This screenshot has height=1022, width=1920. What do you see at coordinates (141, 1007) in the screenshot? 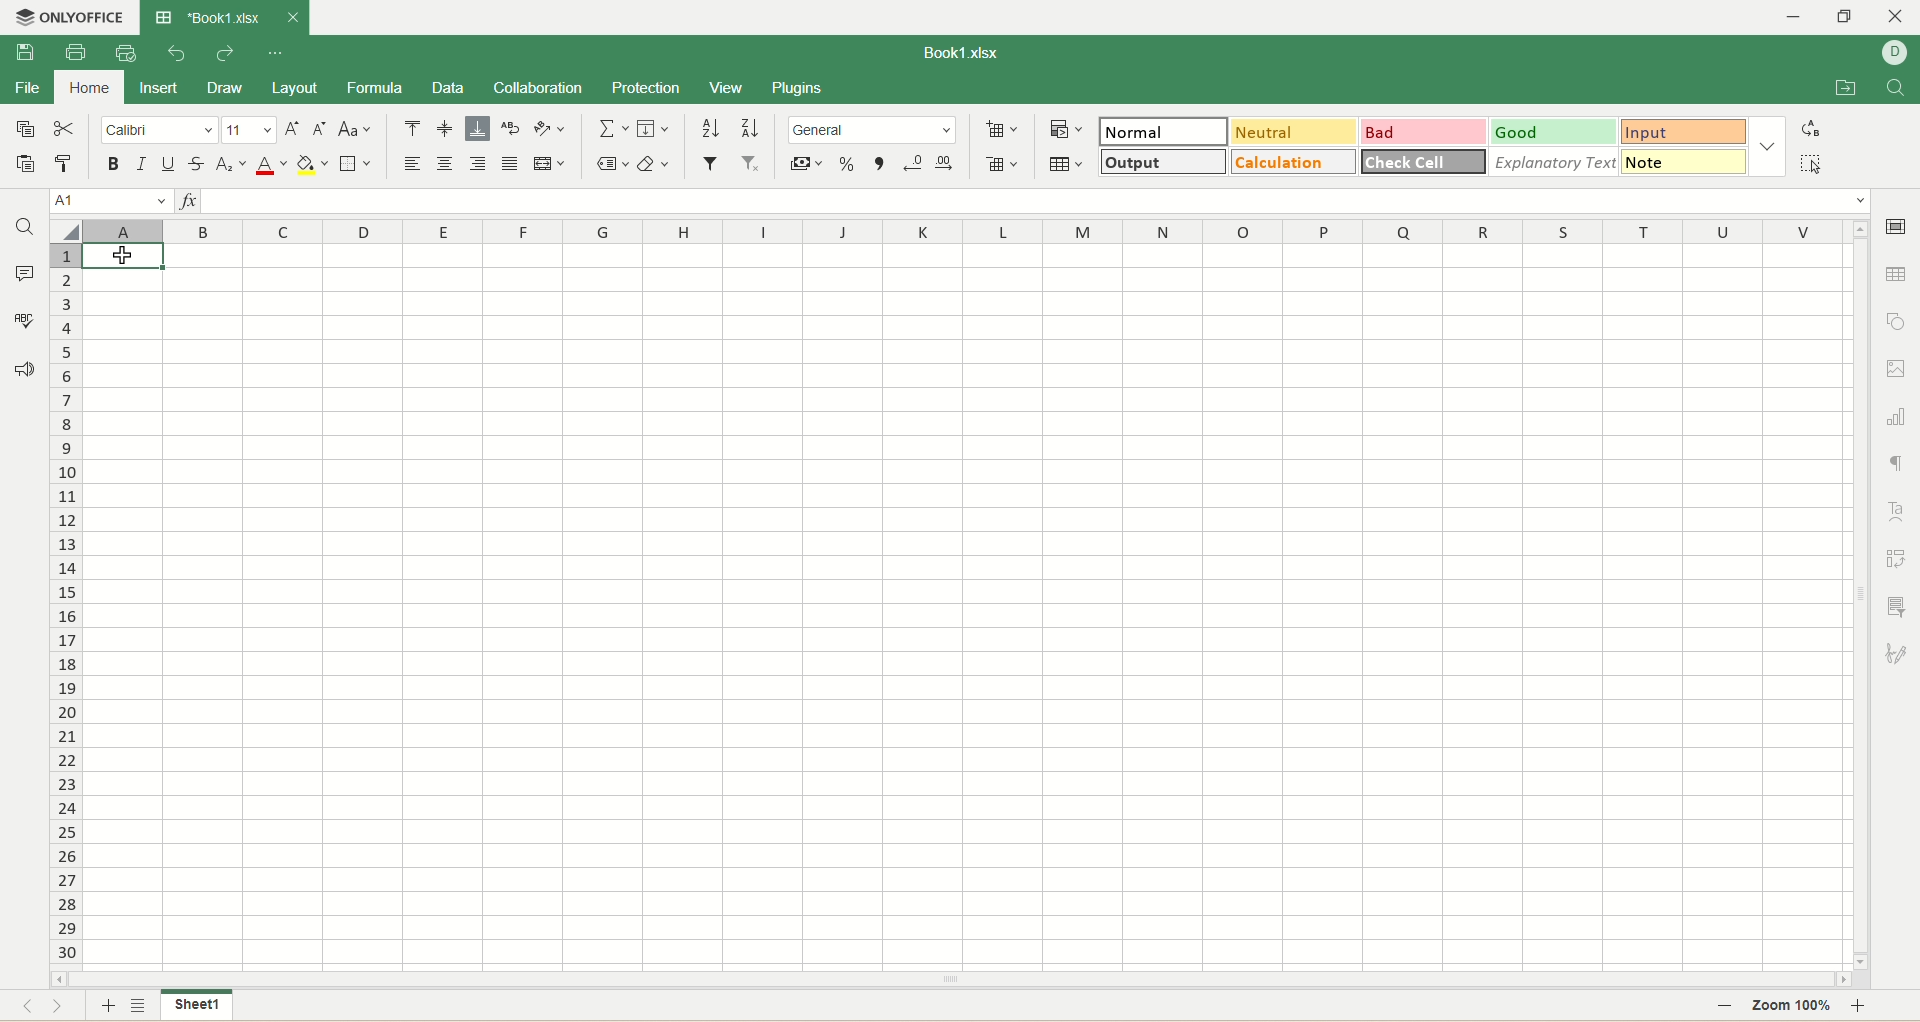
I see `sheet list` at bounding box center [141, 1007].